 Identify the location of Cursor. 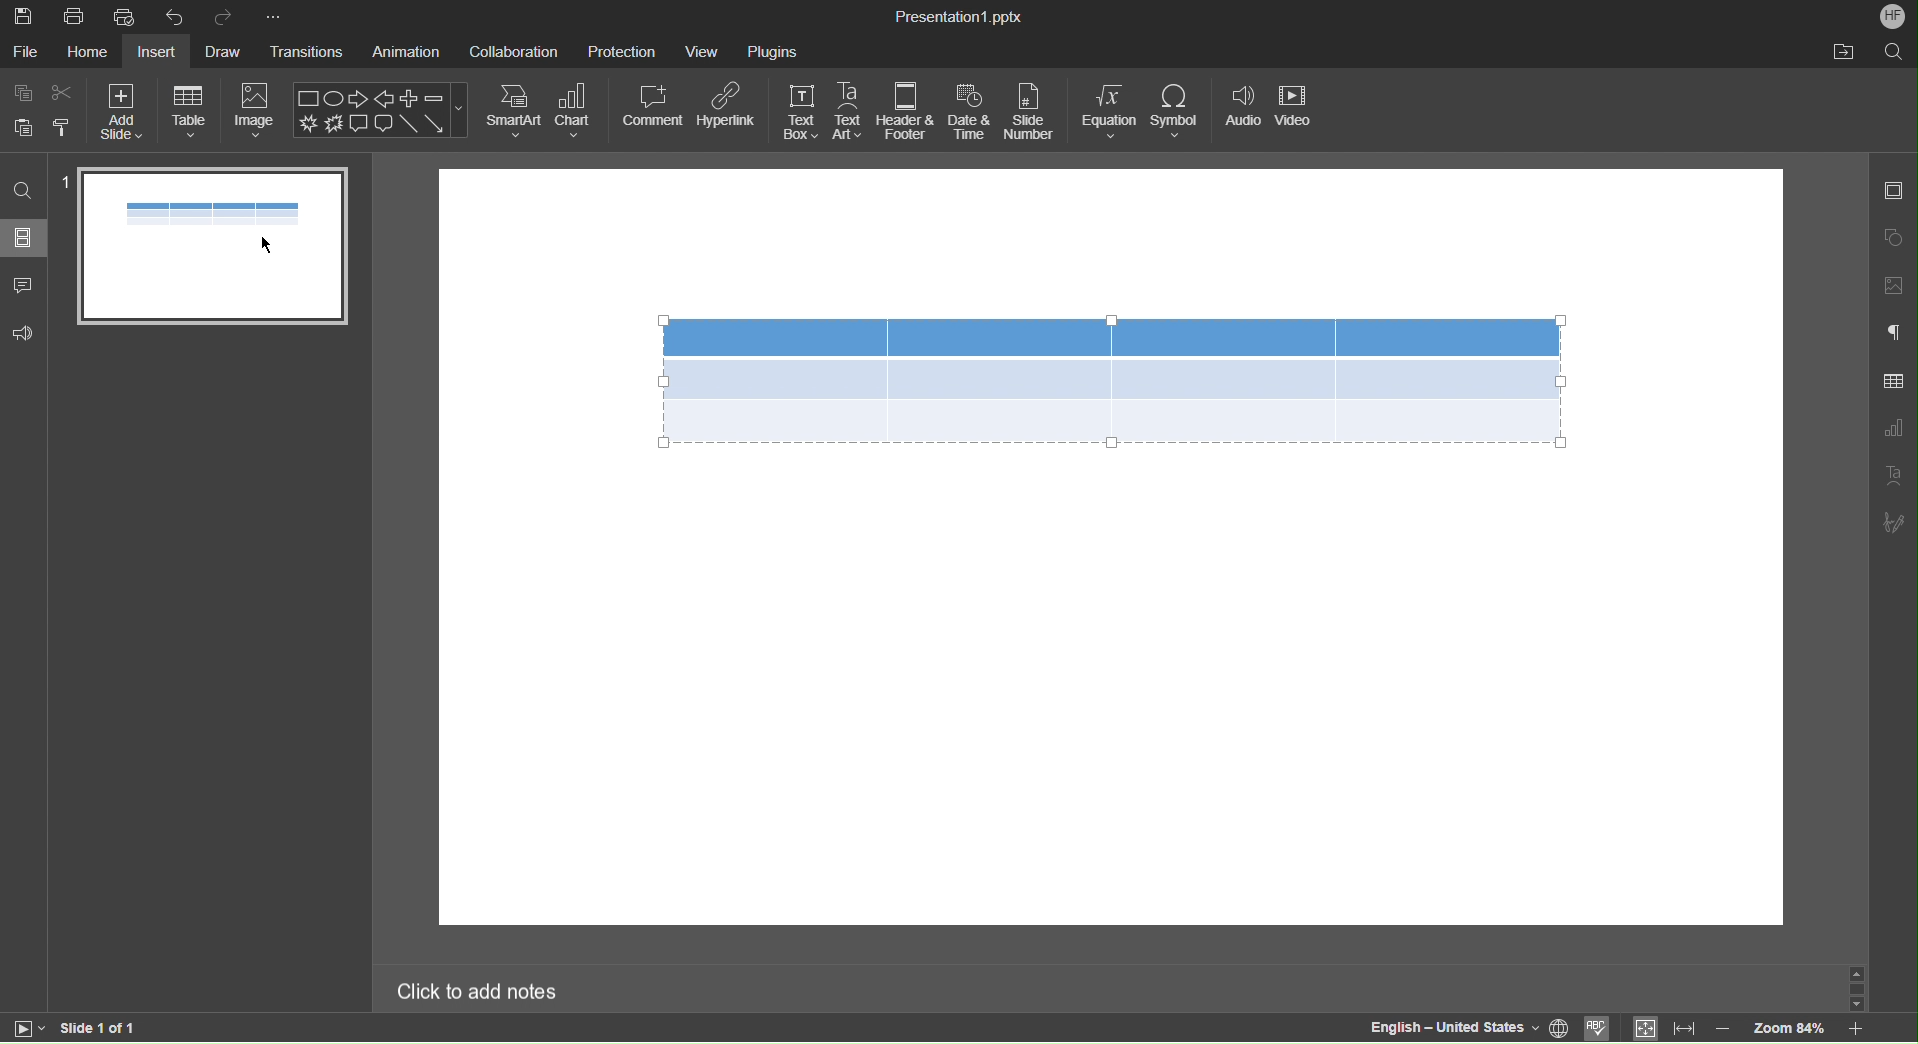
(267, 248).